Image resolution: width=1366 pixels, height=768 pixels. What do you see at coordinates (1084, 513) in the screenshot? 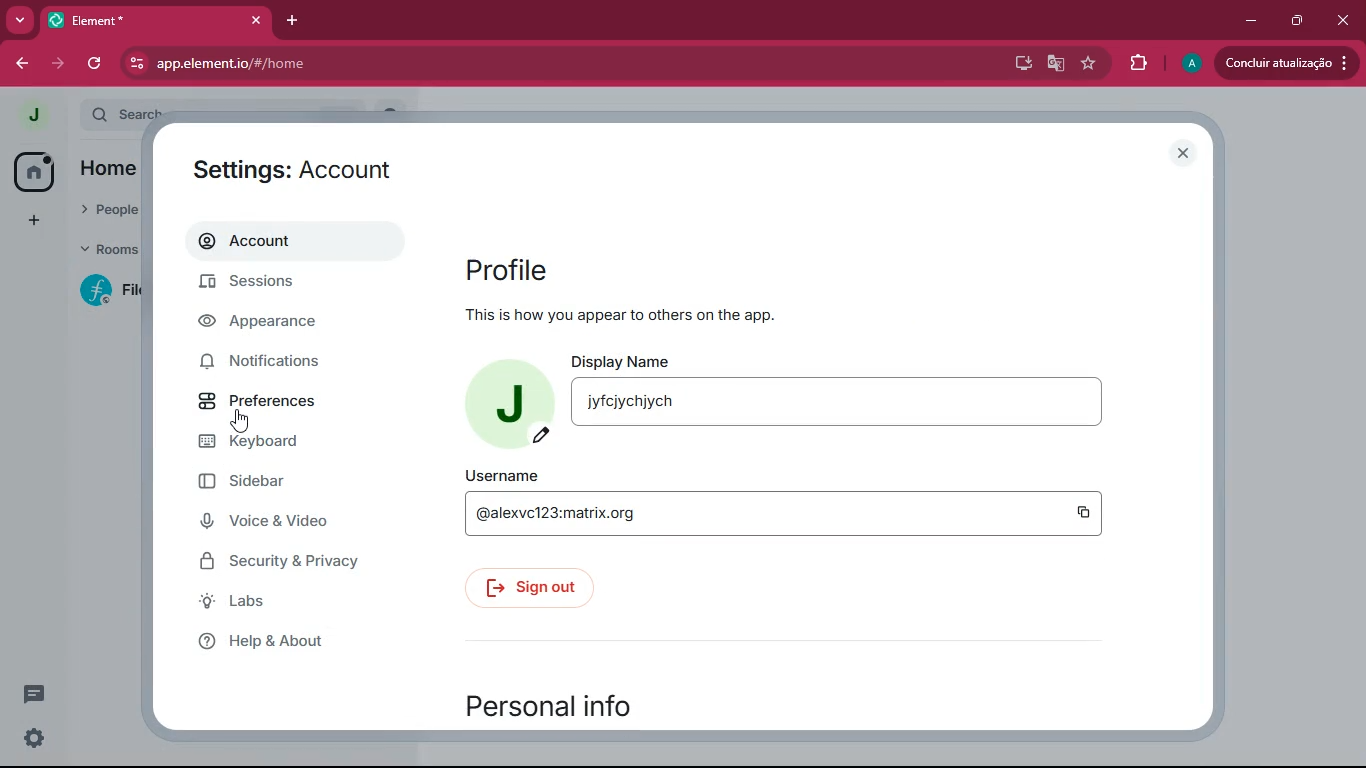
I see `copy` at bounding box center [1084, 513].